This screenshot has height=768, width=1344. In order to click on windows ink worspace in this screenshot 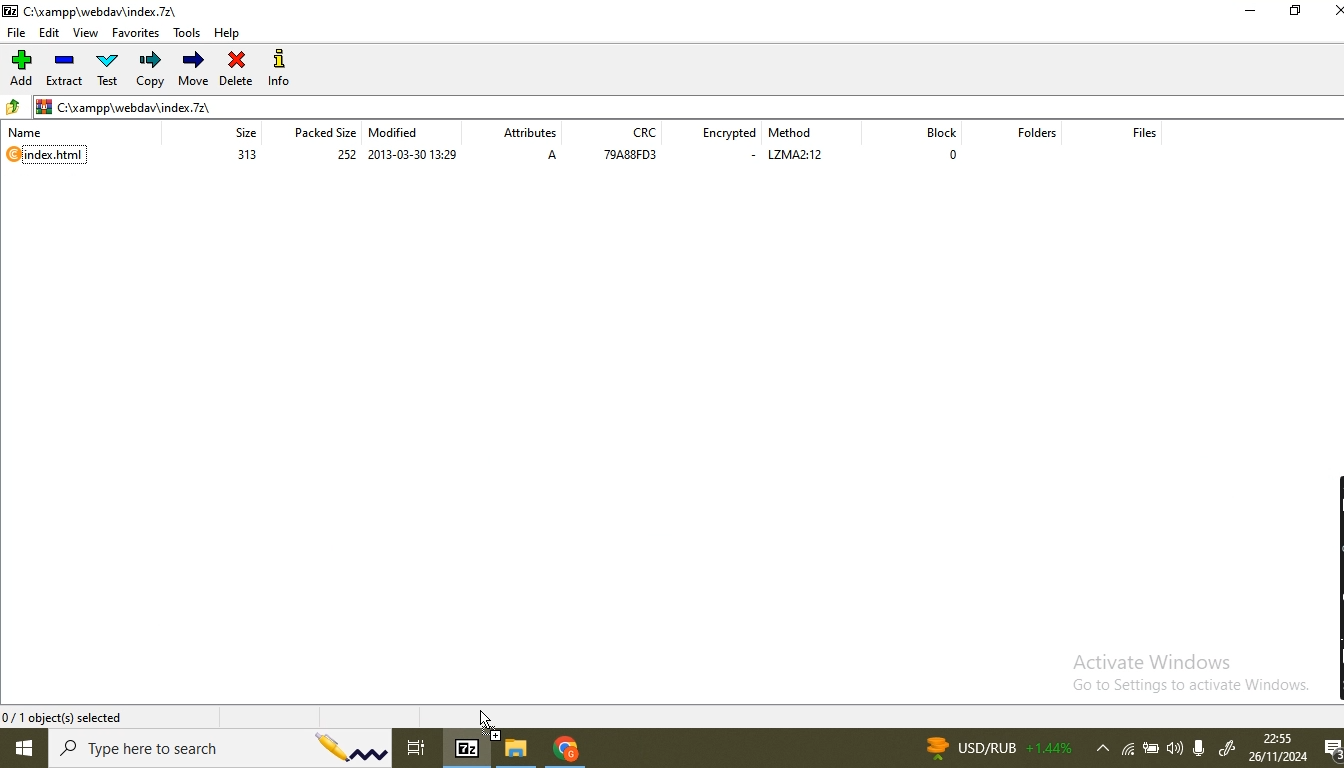, I will do `click(1228, 750)`.